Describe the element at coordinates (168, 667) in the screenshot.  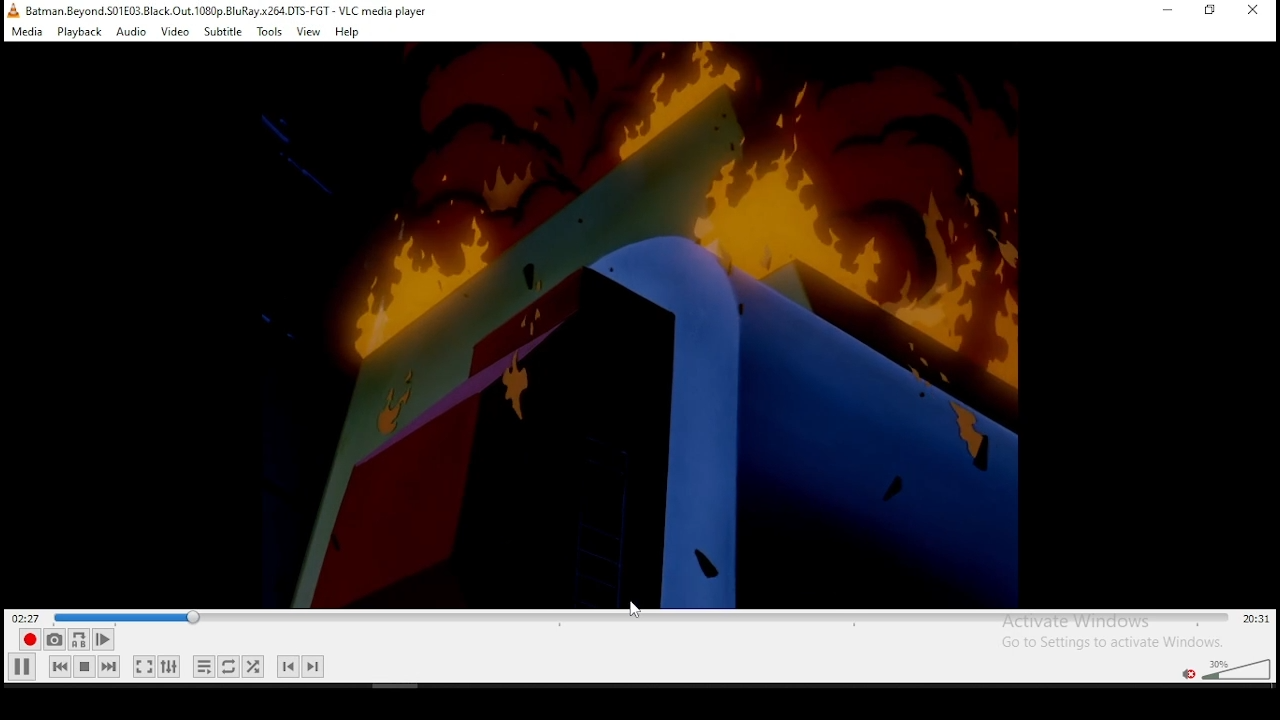
I see `show extended settings` at that location.